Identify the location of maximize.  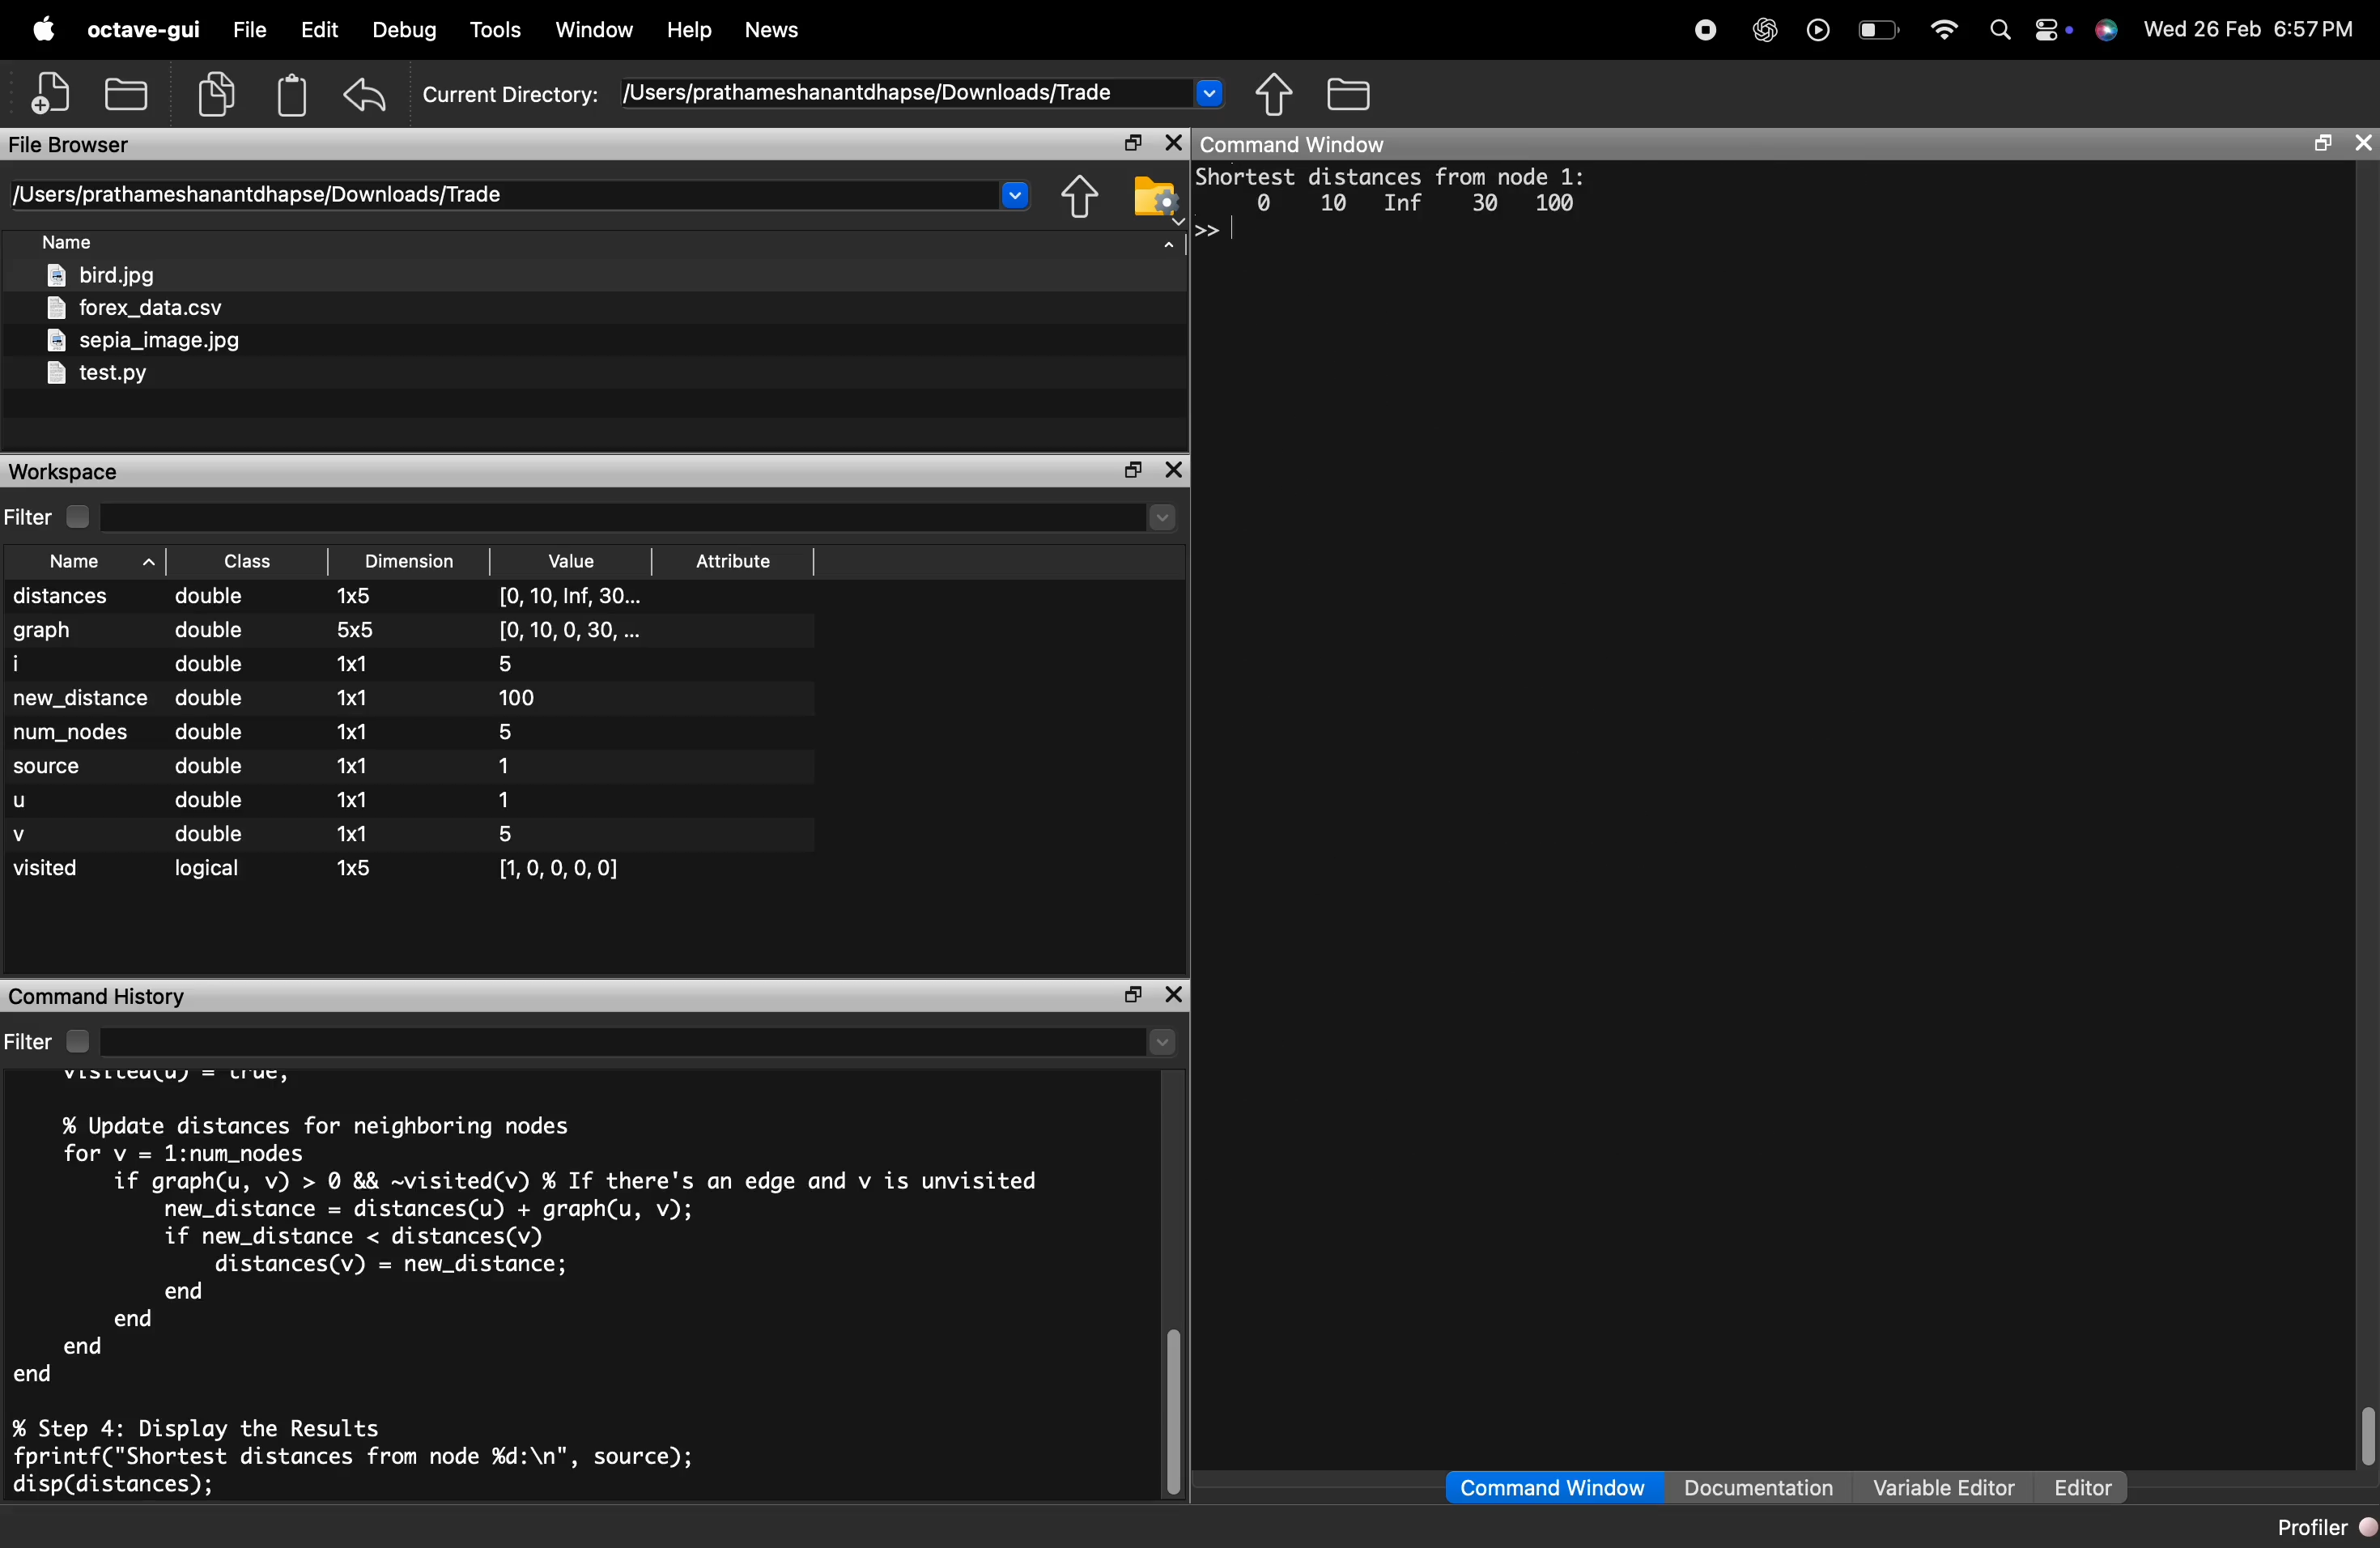
(1130, 144).